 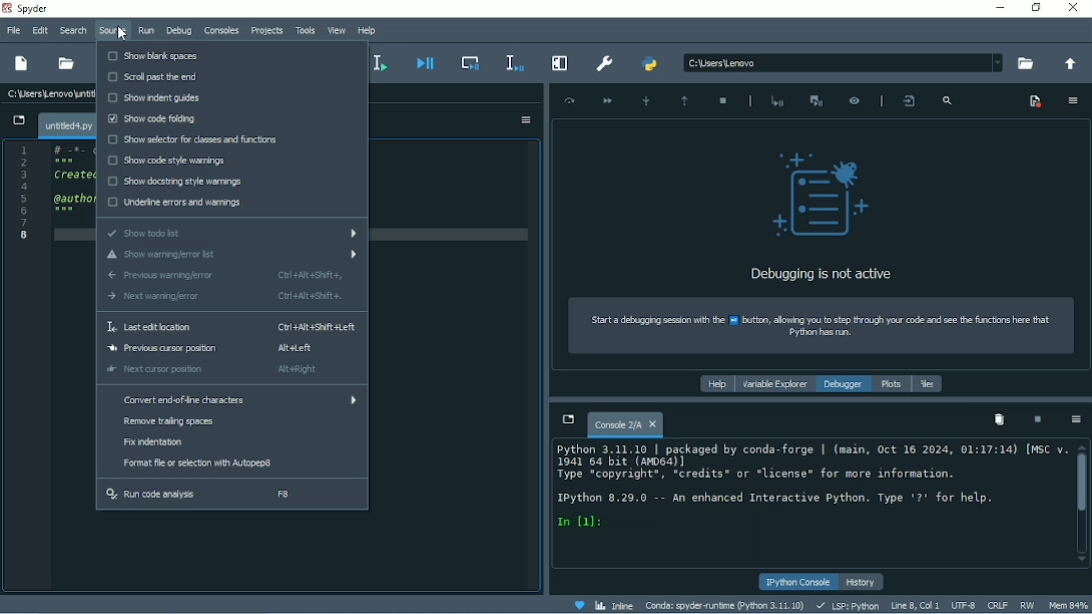 What do you see at coordinates (861, 582) in the screenshot?
I see `History` at bounding box center [861, 582].